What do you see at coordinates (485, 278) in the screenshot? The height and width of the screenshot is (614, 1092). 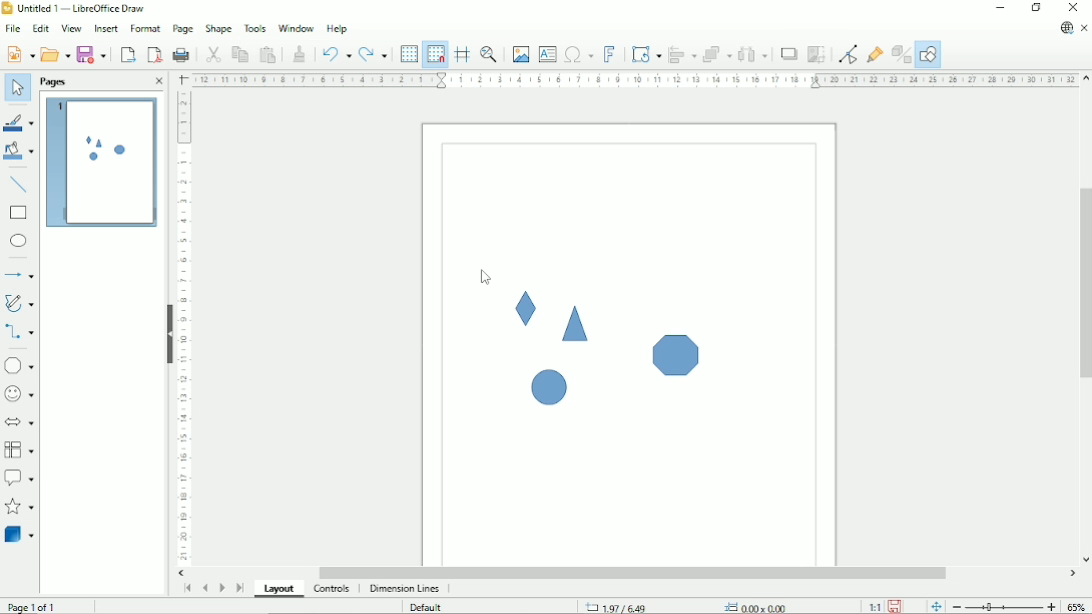 I see `Cursor` at bounding box center [485, 278].